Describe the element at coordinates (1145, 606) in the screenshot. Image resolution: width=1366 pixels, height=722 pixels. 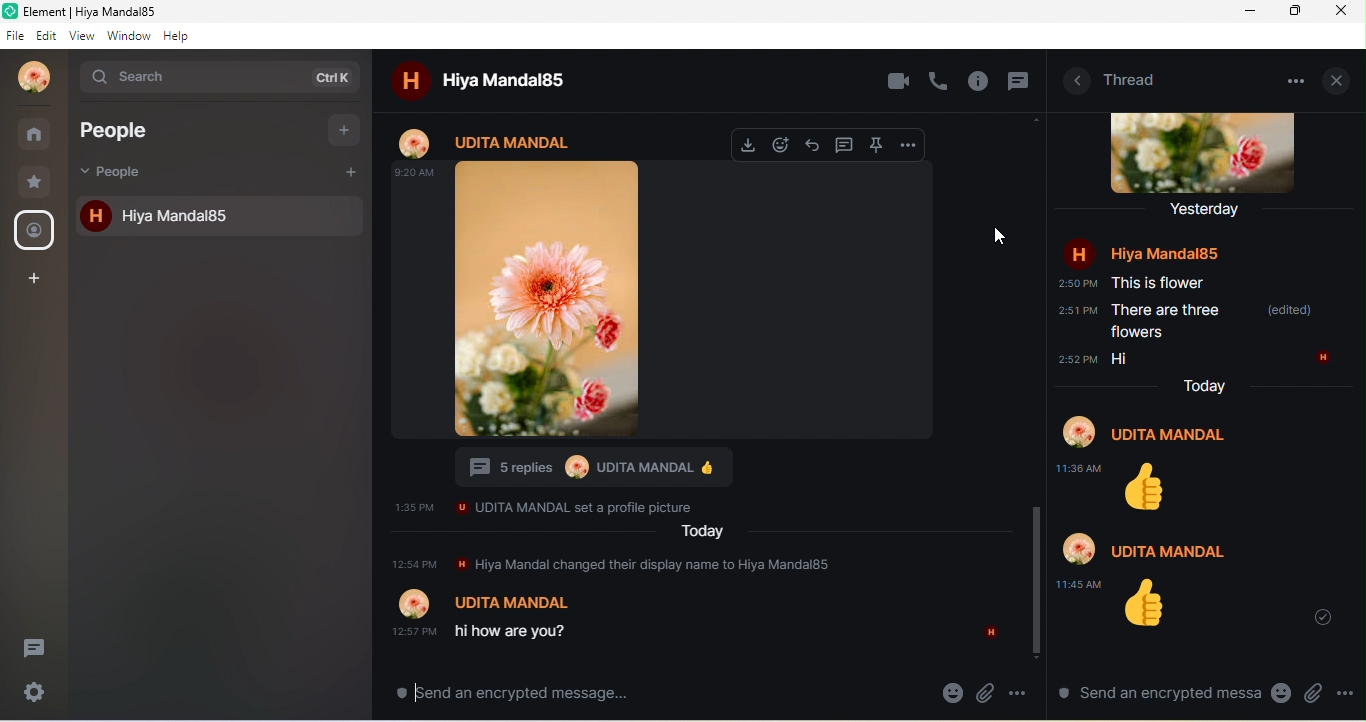
I see `Thumbs up emoji` at that location.